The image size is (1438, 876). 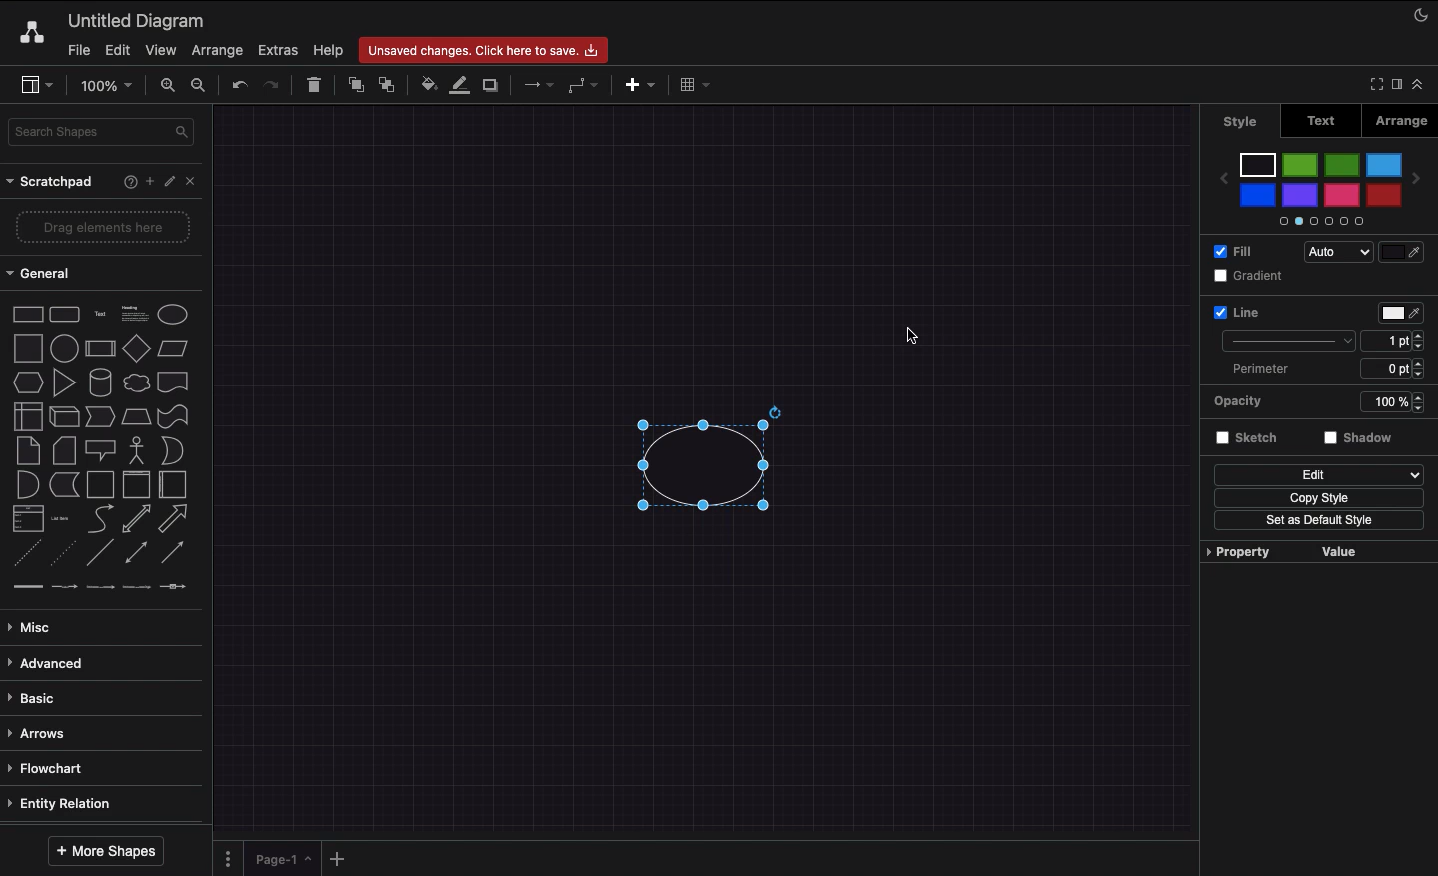 What do you see at coordinates (51, 182) in the screenshot?
I see `Scrathpad` at bounding box center [51, 182].